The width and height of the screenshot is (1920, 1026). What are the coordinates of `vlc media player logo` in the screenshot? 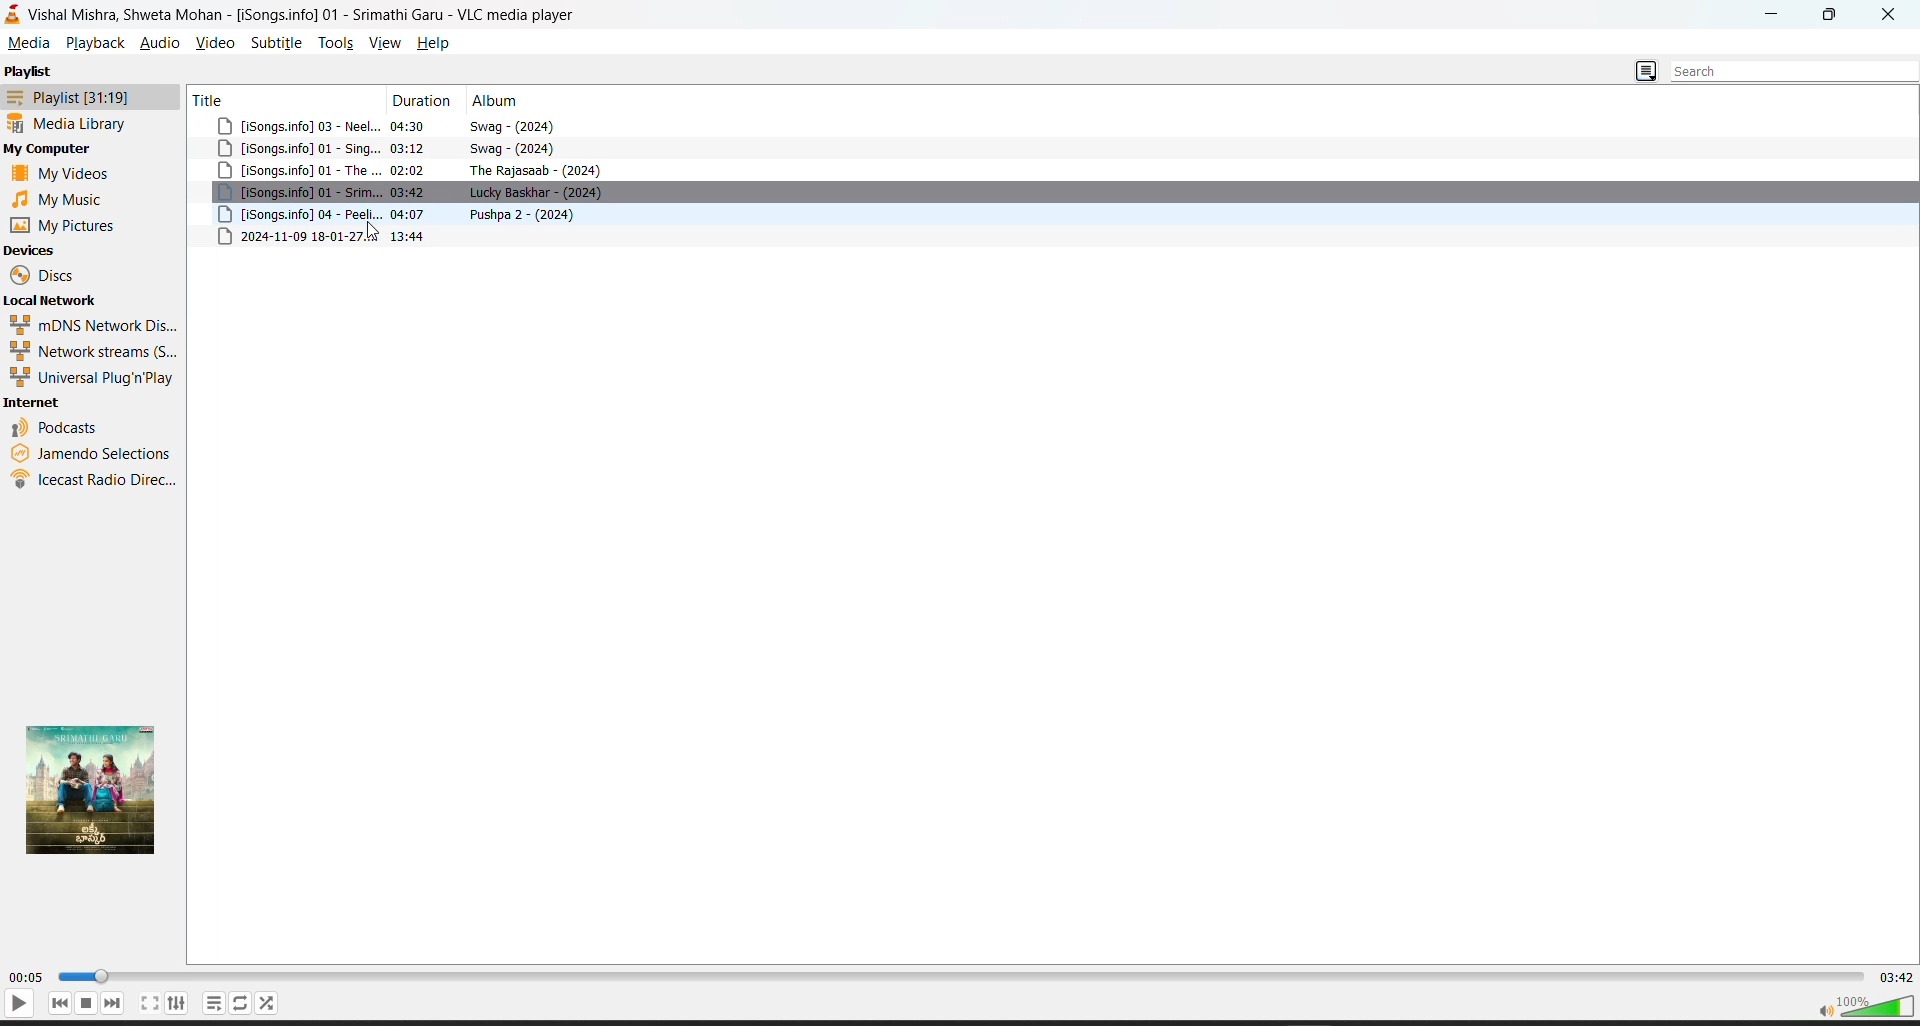 It's located at (12, 13).